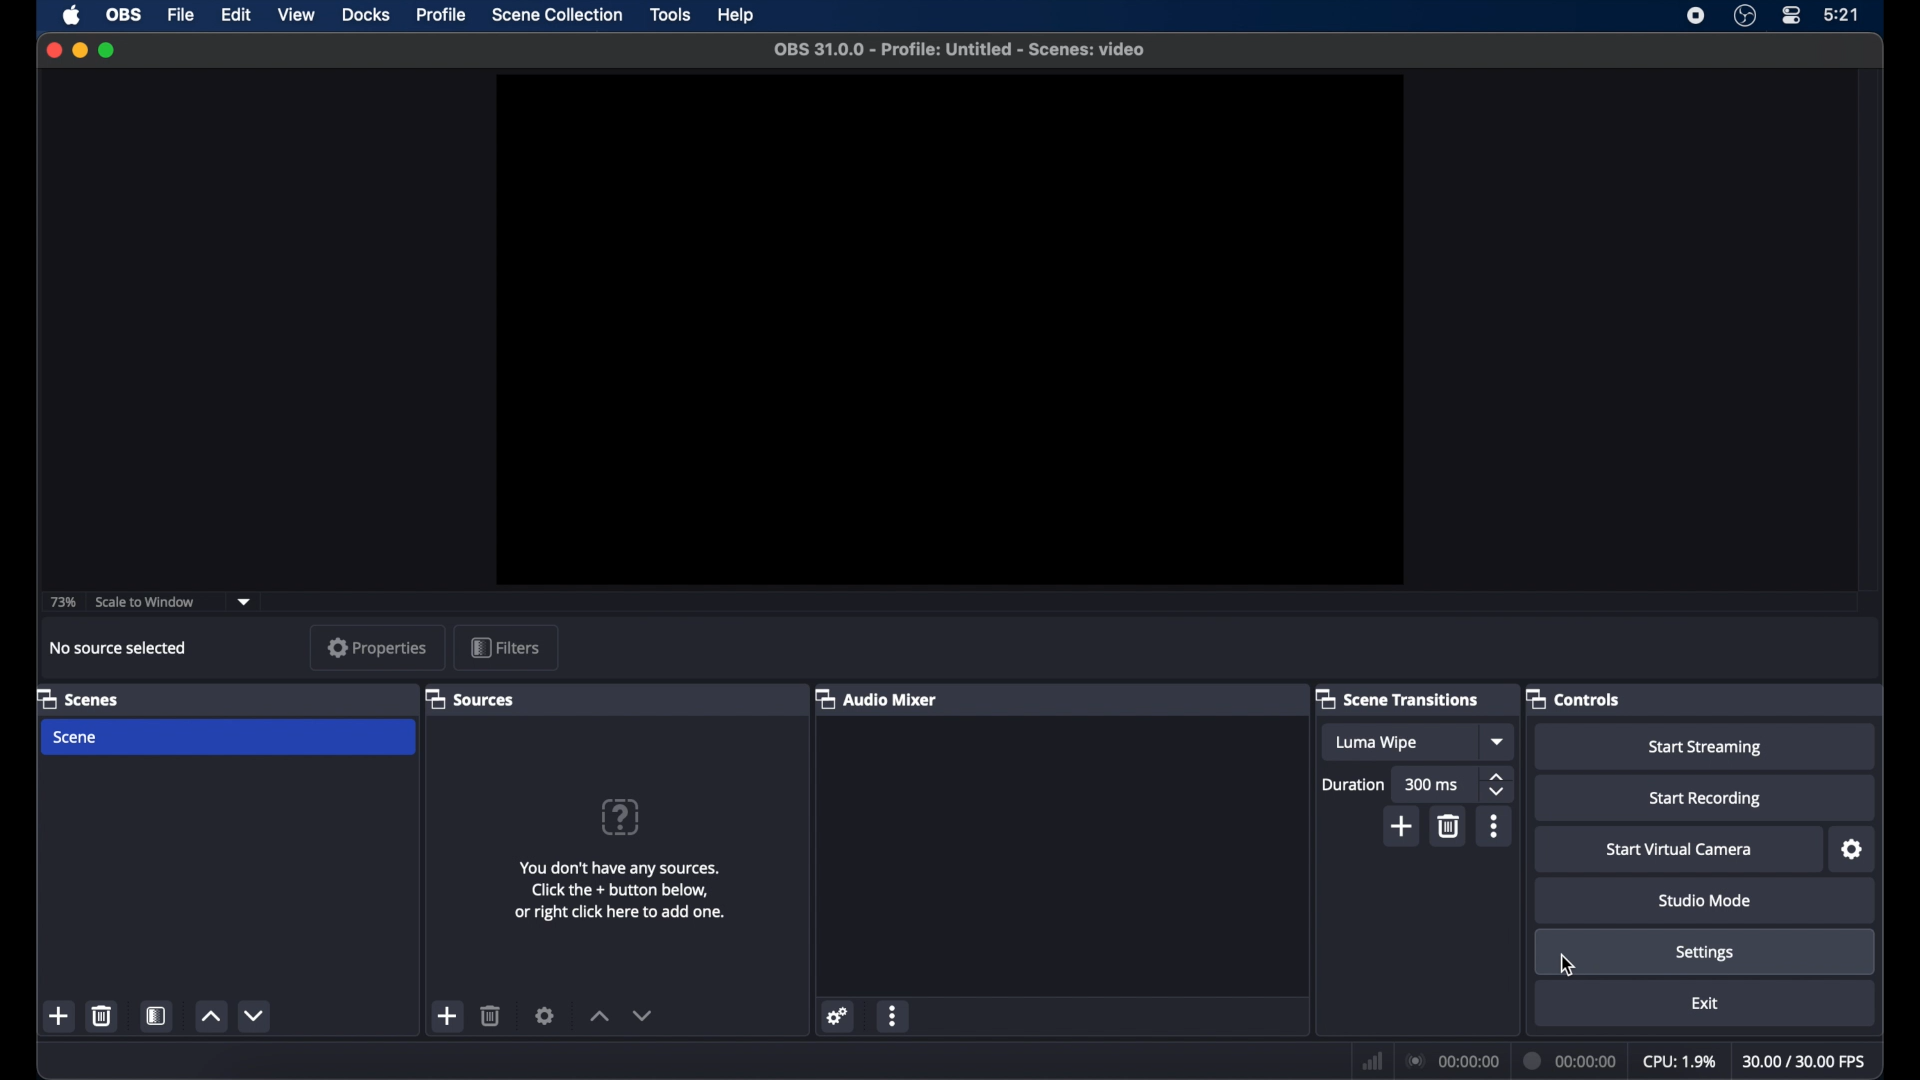 This screenshot has height=1080, width=1920. What do you see at coordinates (235, 16) in the screenshot?
I see `edit` at bounding box center [235, 16].